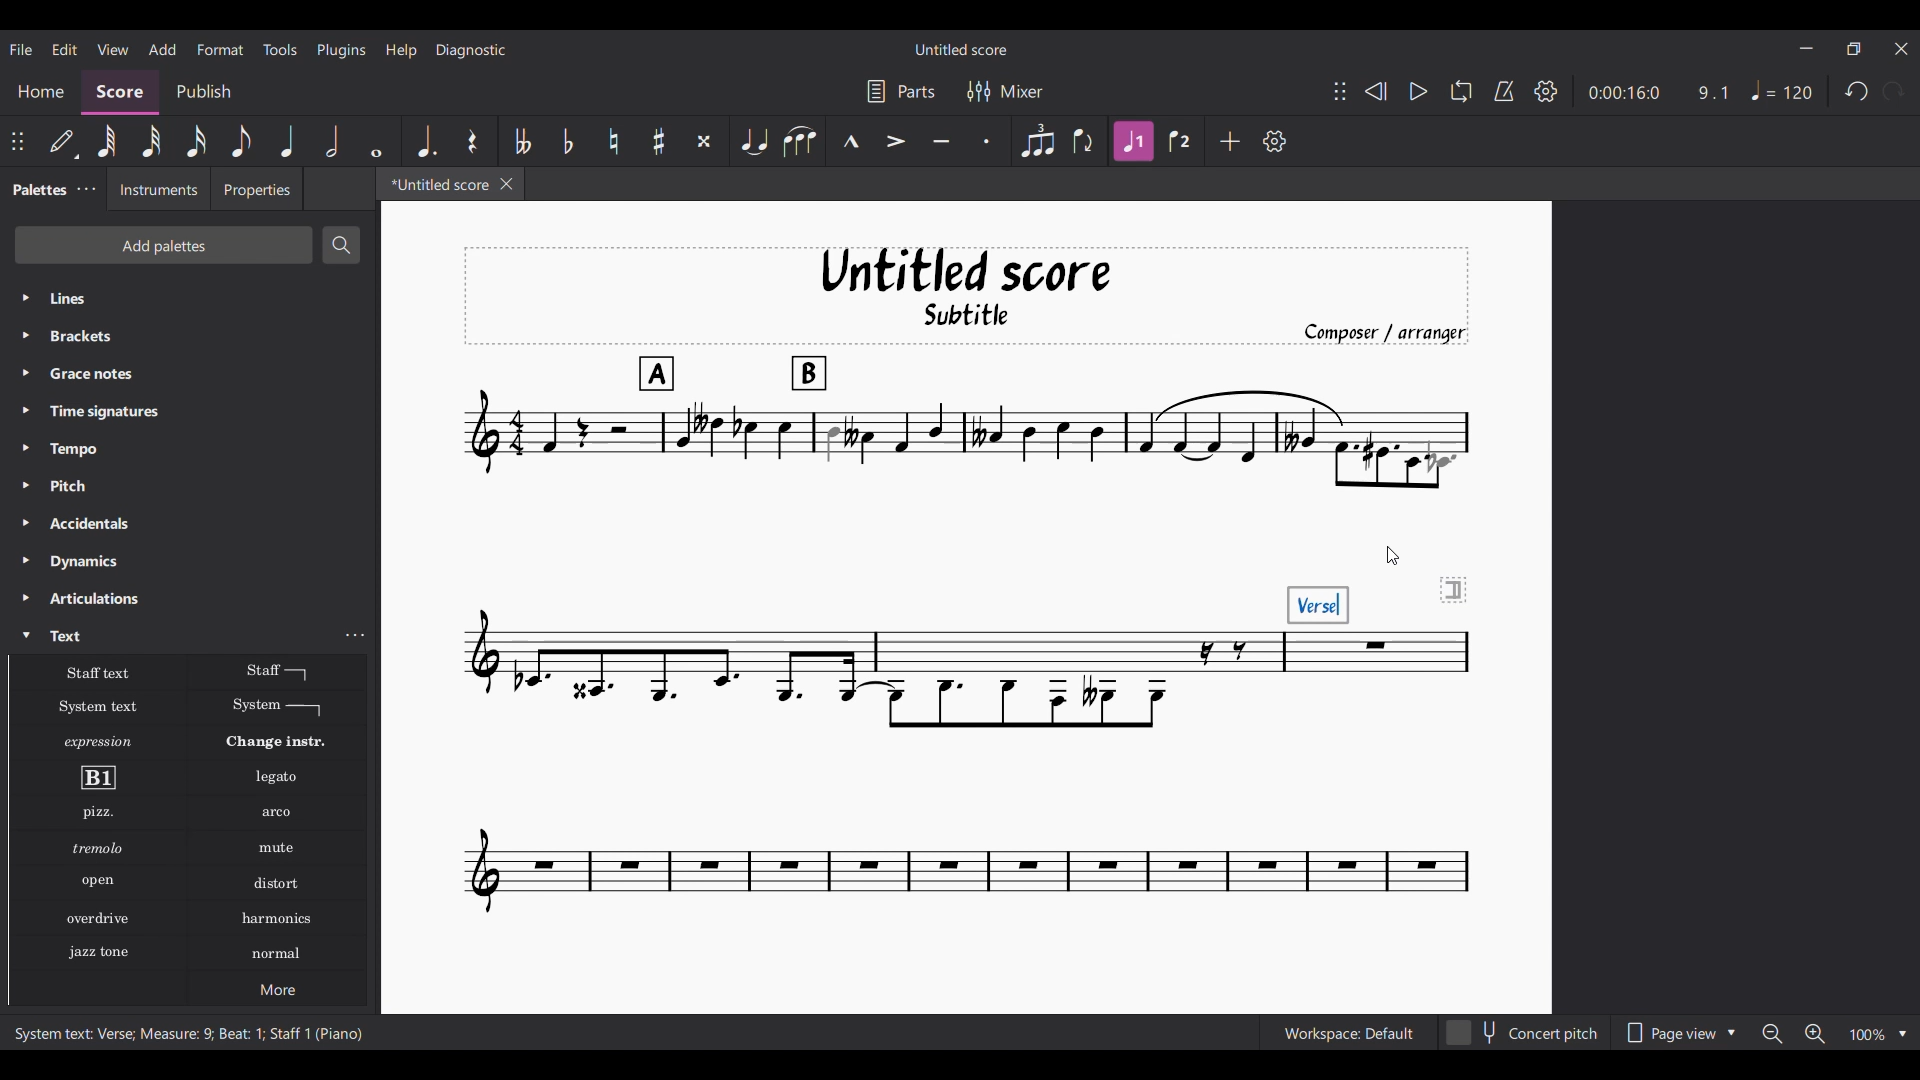  Describe the element at coordinates (1523, 1033) in the screenshot. I see `Concert pitch toggle` at that location.